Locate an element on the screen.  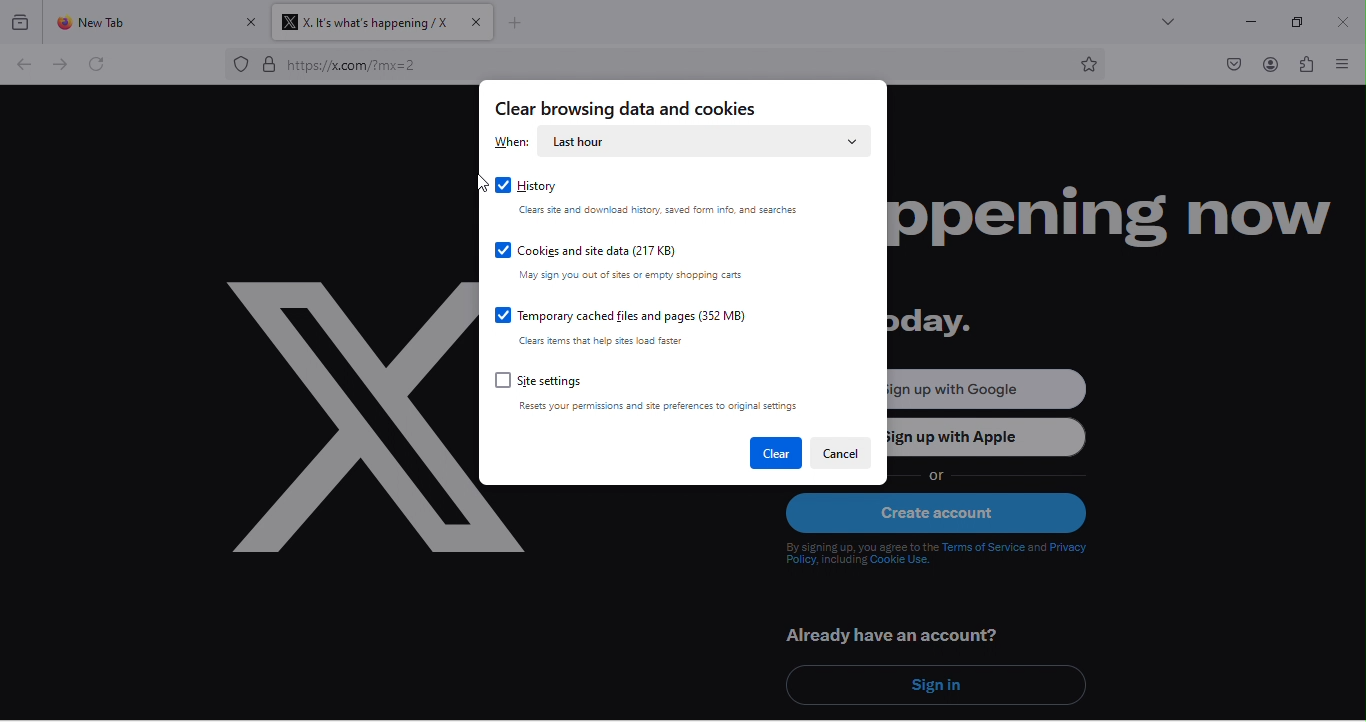
create account is located at coordinates (946, 513).